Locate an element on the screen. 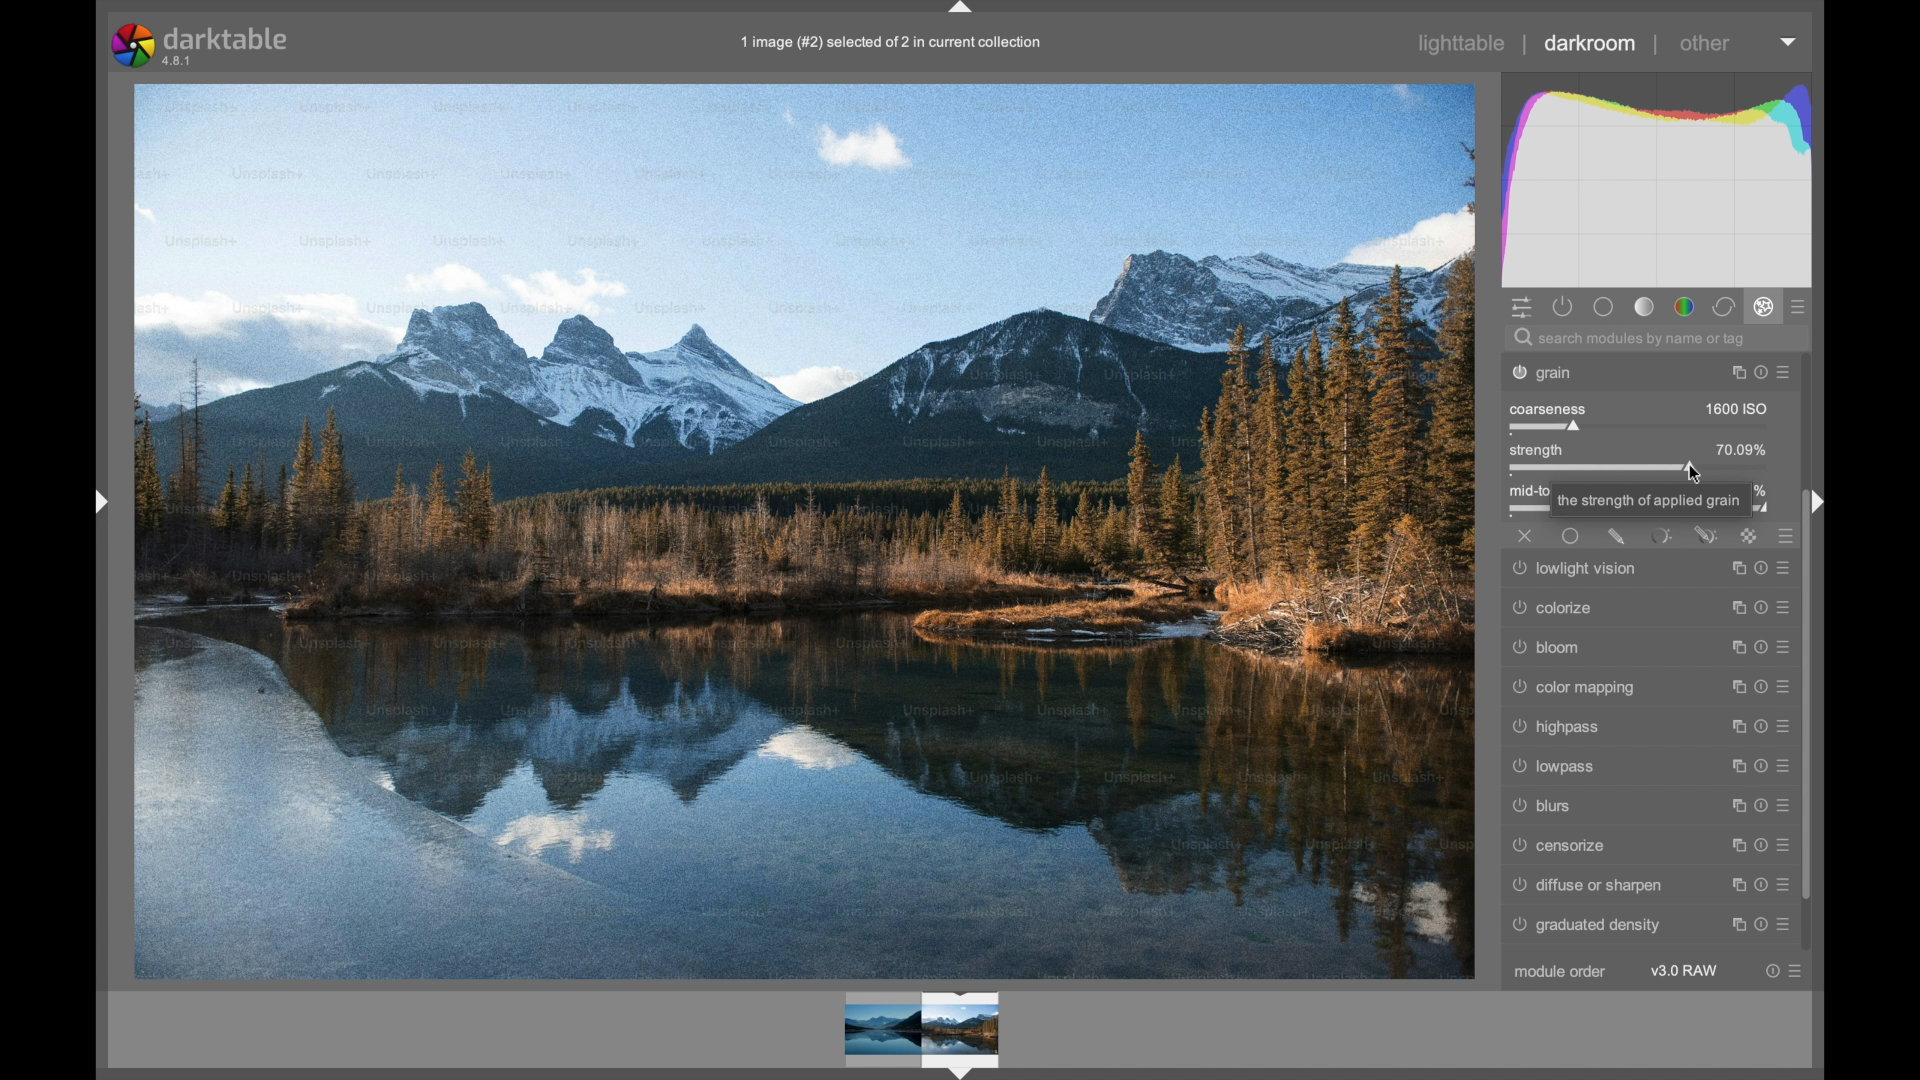 The image size is (1920, 1080). 70.09% is located at coordinates (1742, 448).